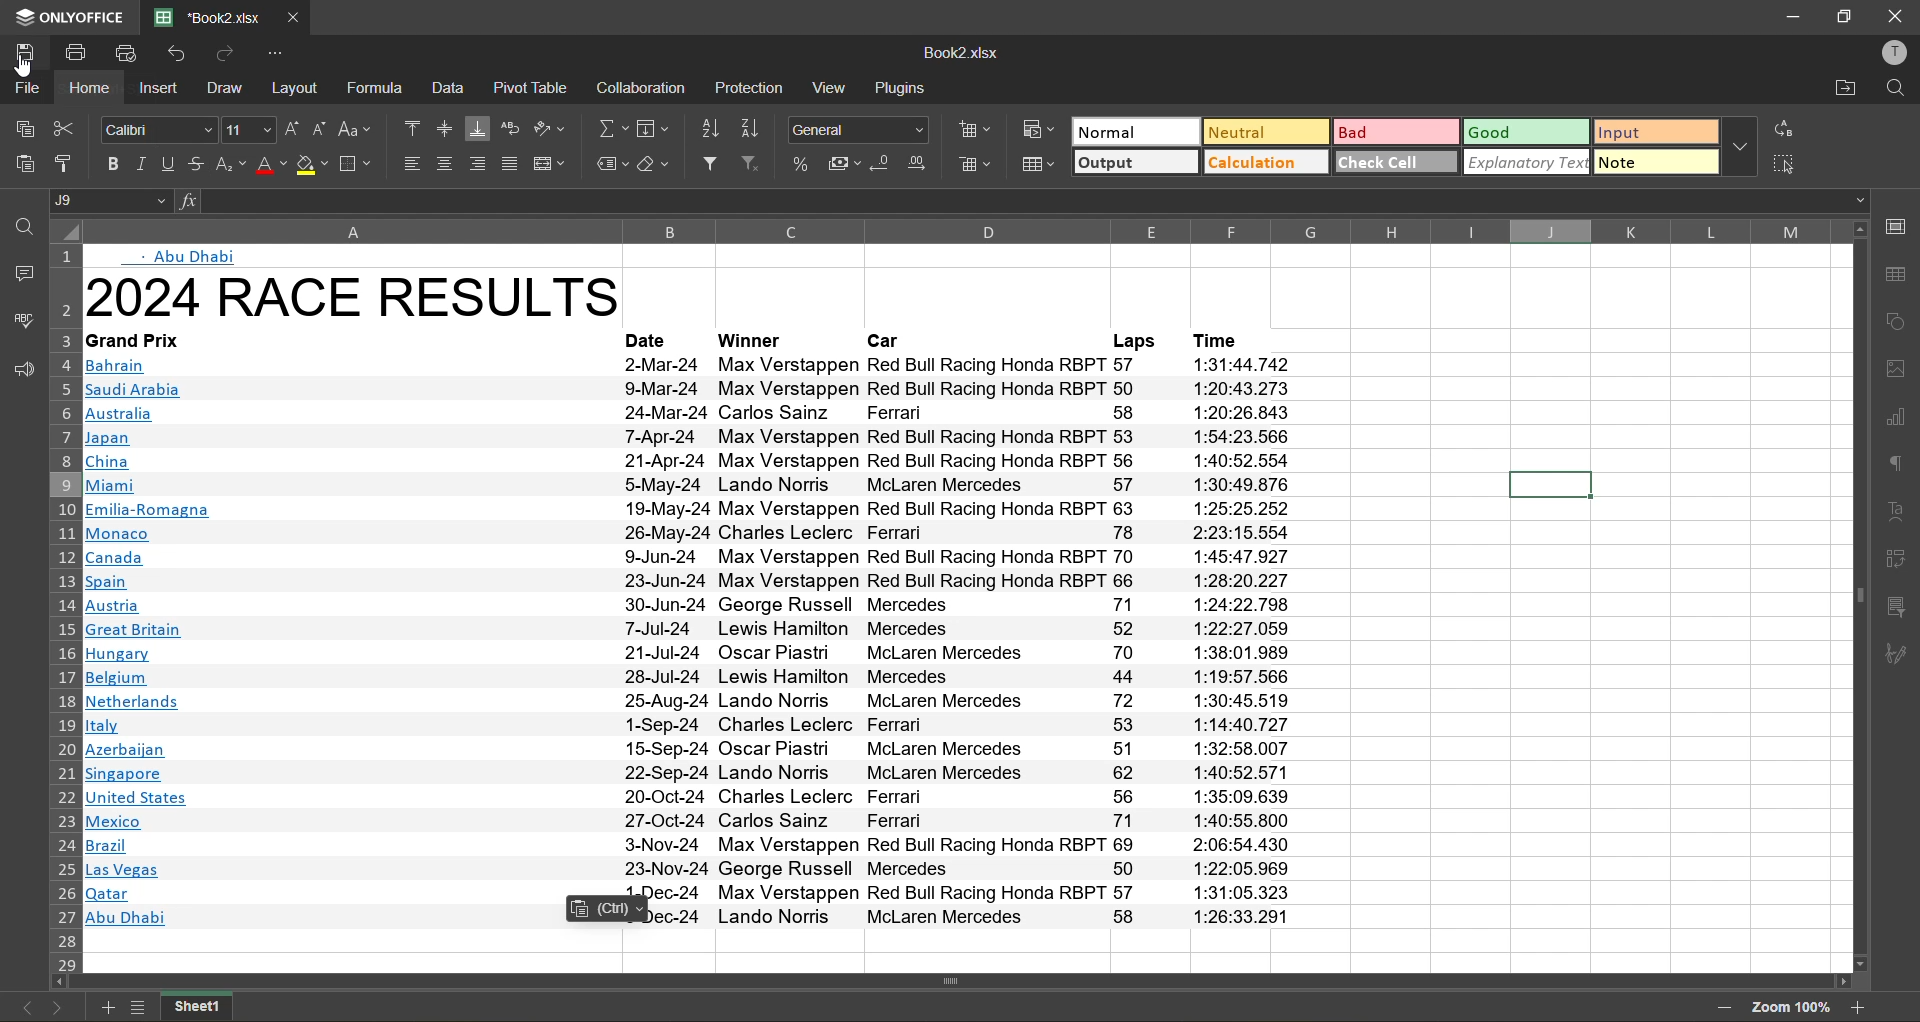 The height and width of the screenshot is (1022, 1920). Describe the element at coordinates (1654, 161) in the screenshot. I see `note` at that location.